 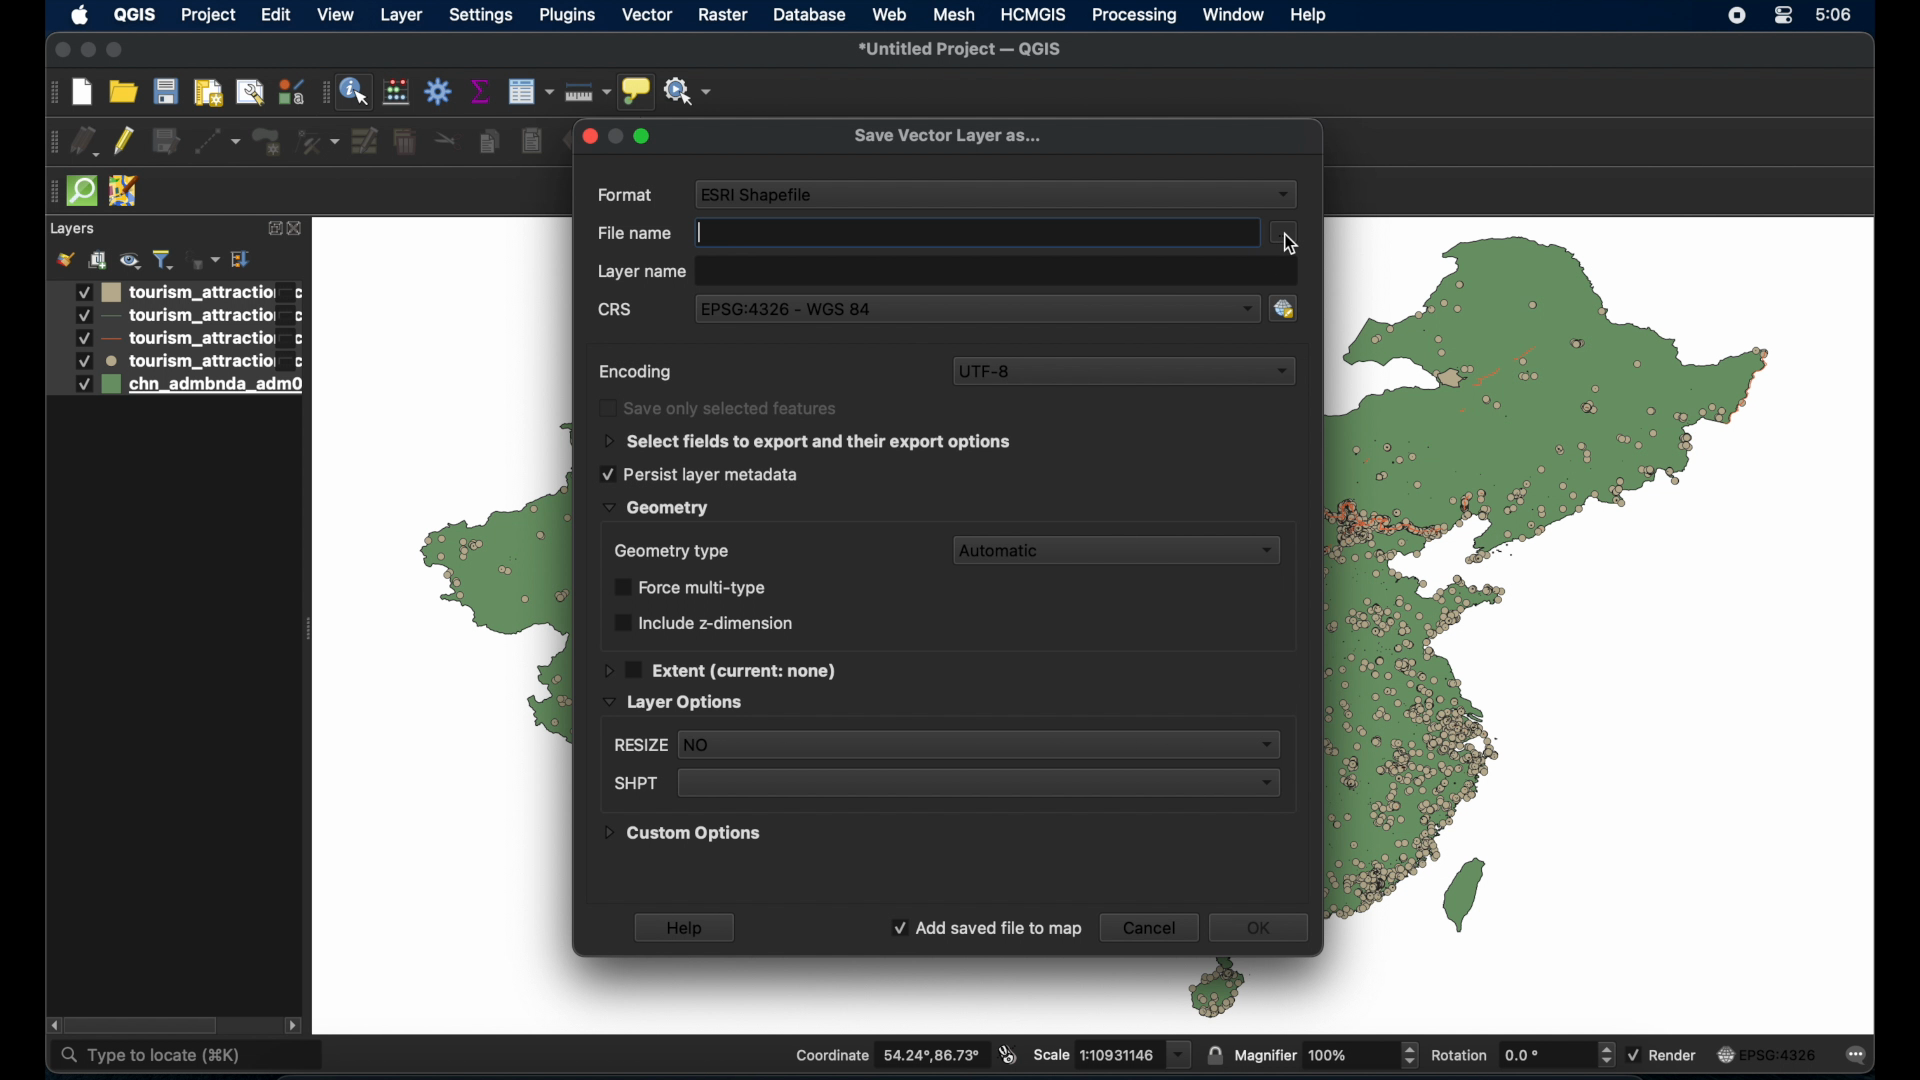 I want to click on coordinate, so click(x=889, y=1054).